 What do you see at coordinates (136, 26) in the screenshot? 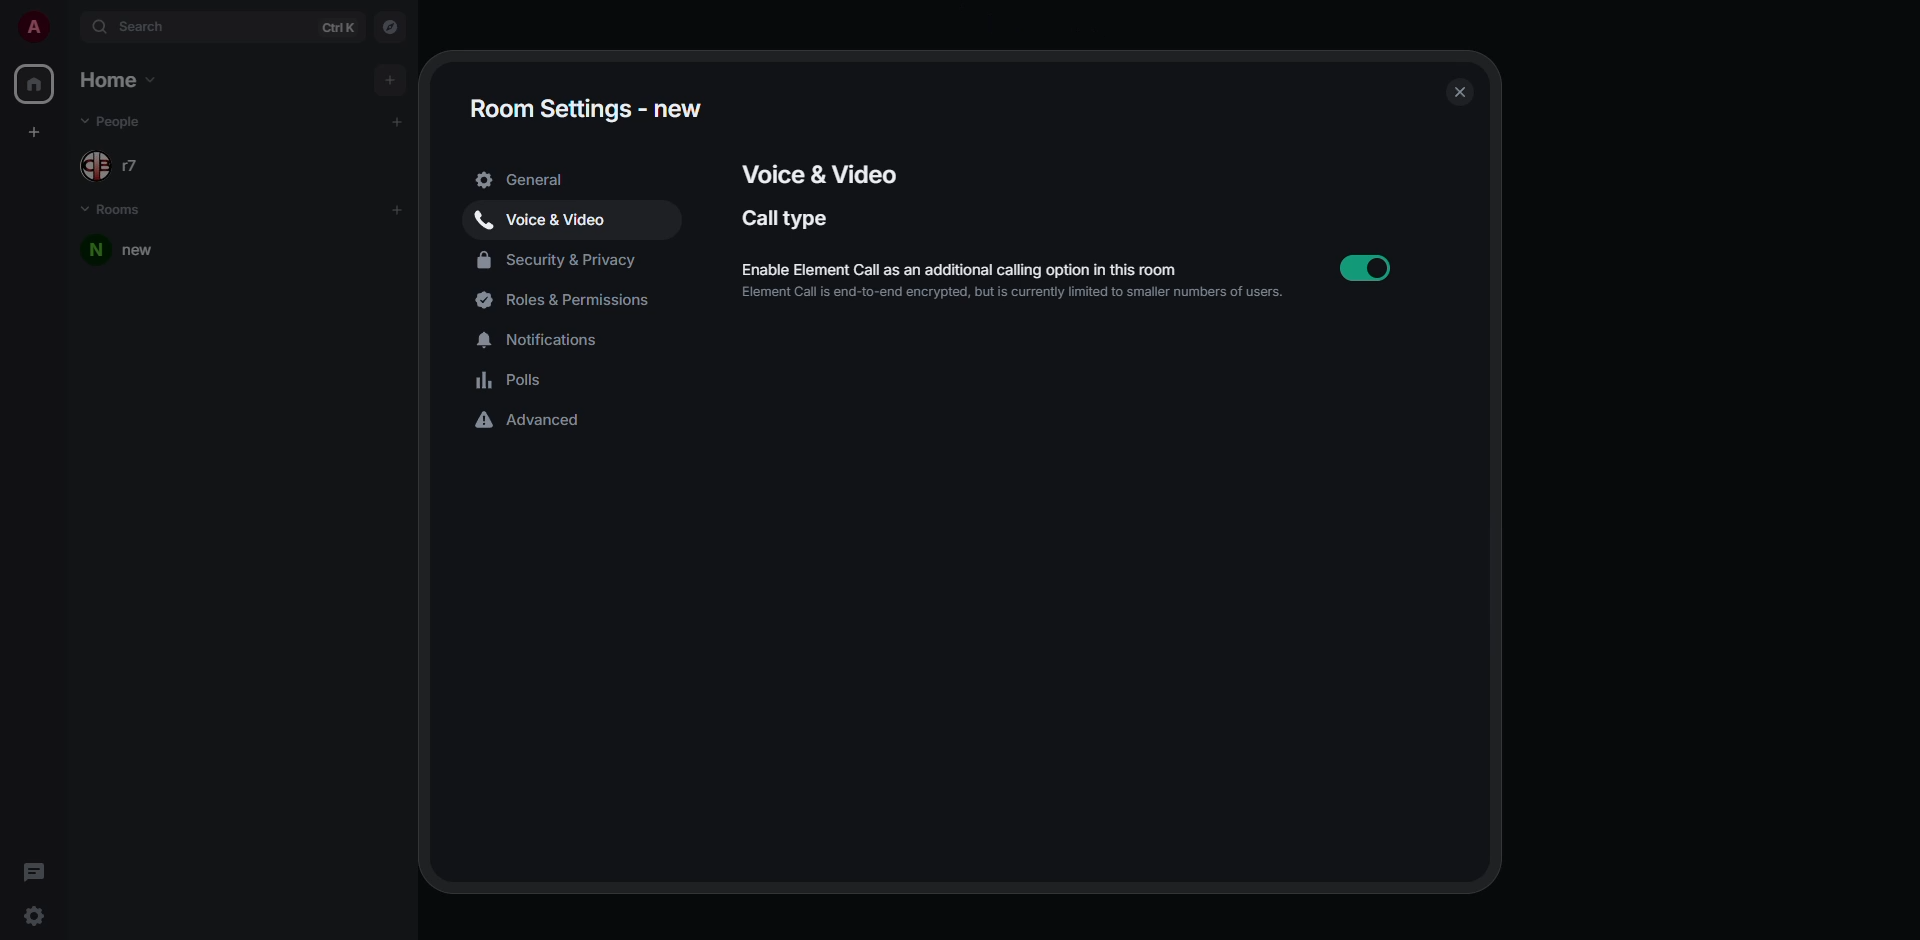
I see `search` at bounding box center [136, 26].